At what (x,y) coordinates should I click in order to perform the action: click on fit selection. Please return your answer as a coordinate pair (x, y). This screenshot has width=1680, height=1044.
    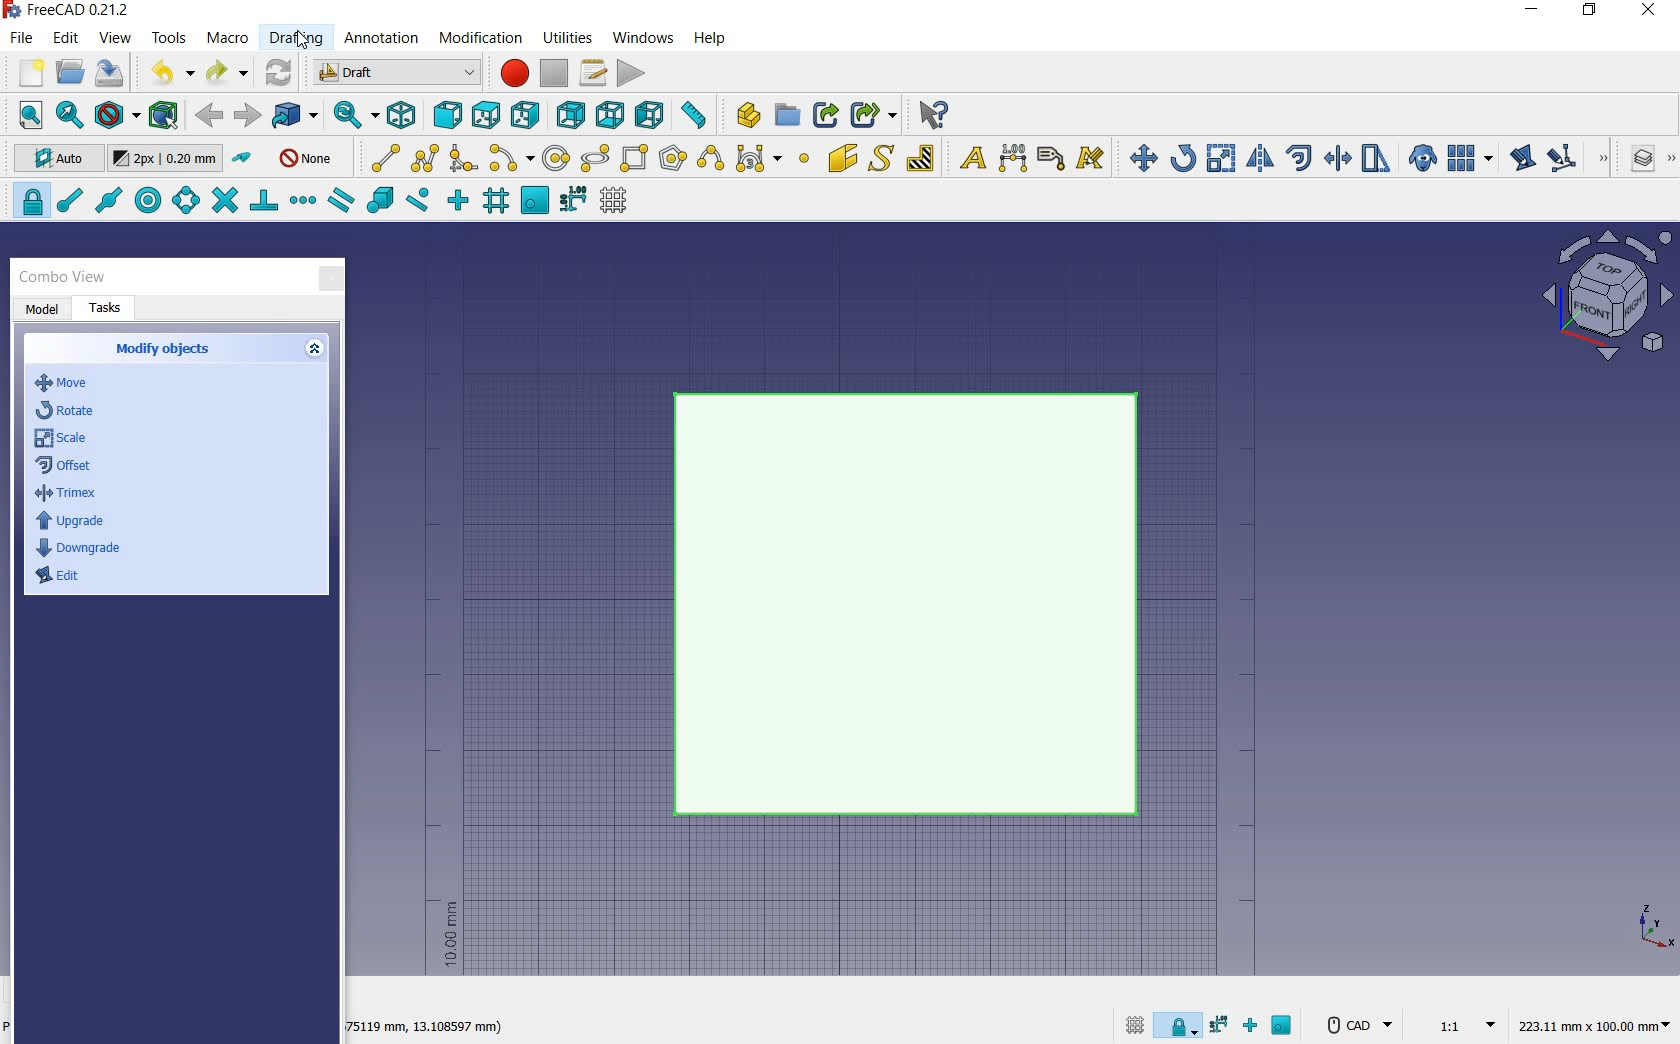
    Looking at the image, I should click on (68, 116).